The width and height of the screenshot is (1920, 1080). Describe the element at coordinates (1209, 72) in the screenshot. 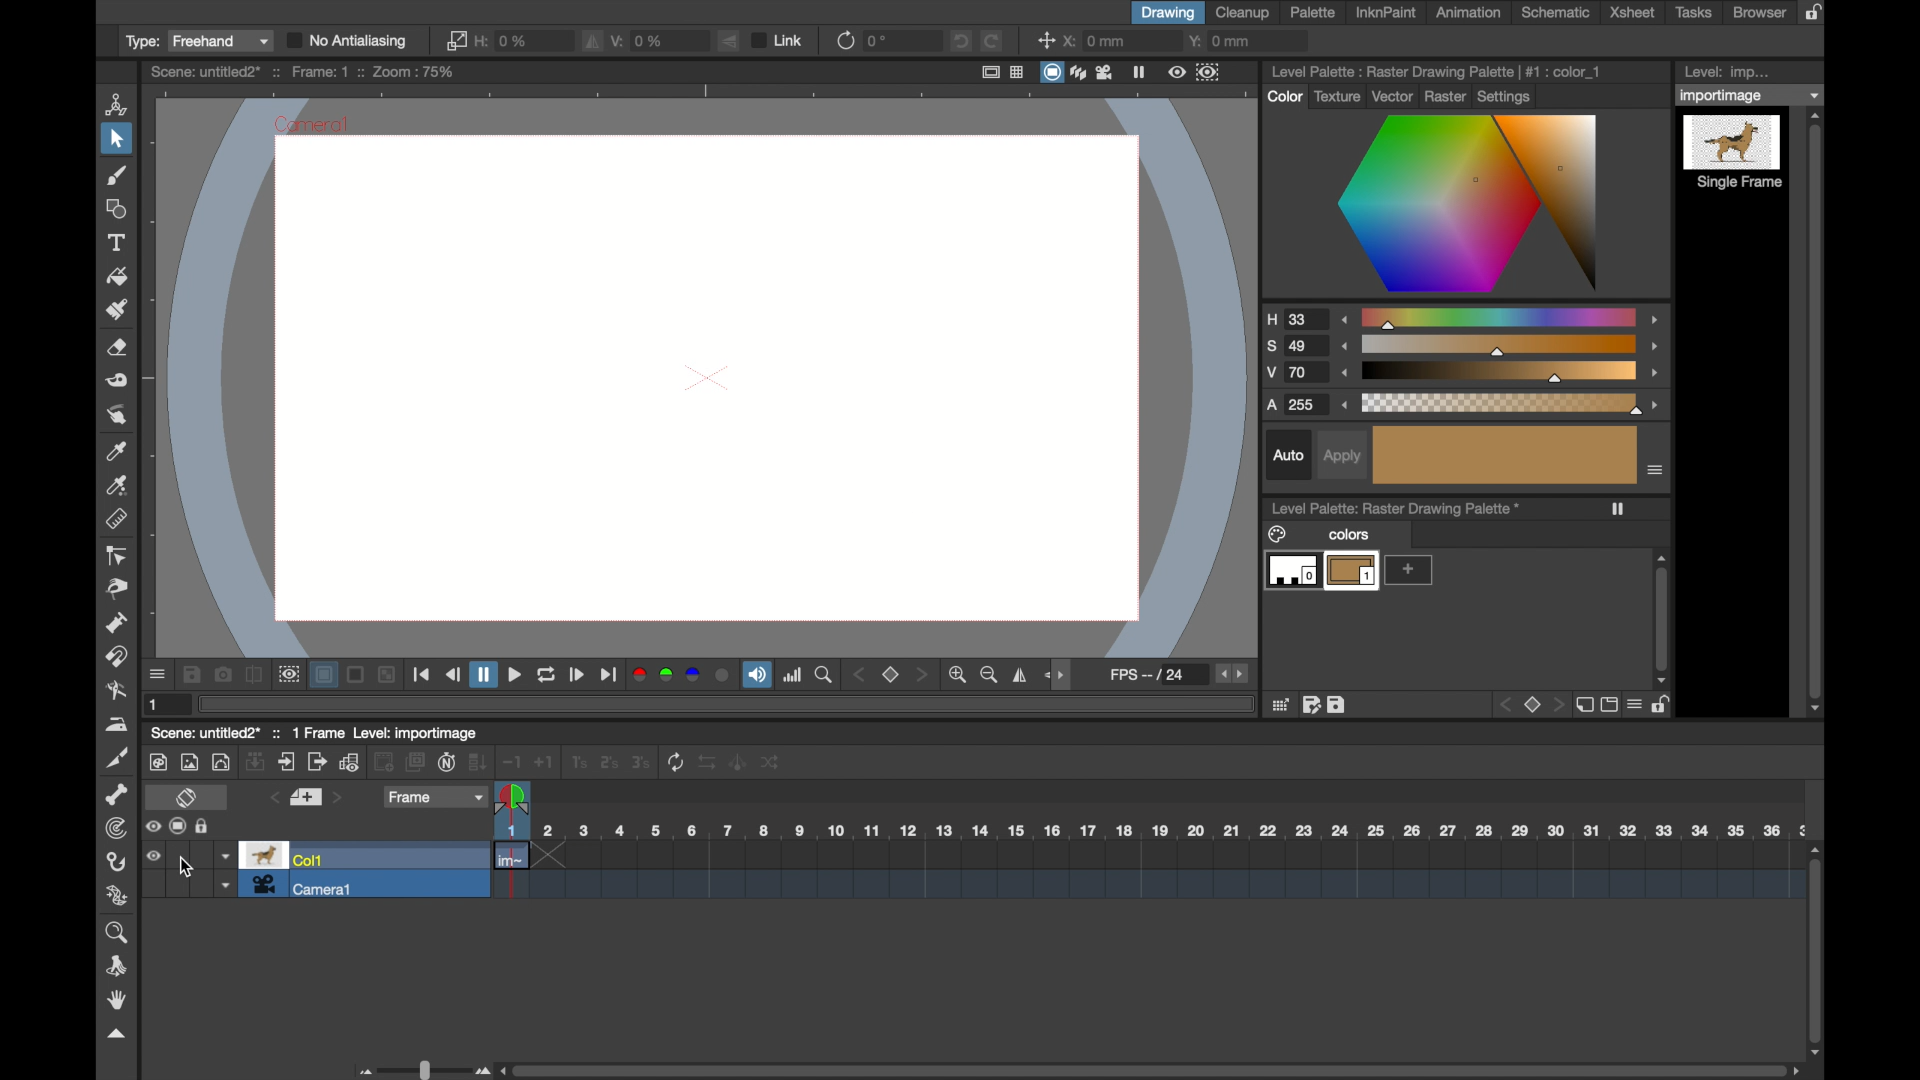

I see `frame` at that location.